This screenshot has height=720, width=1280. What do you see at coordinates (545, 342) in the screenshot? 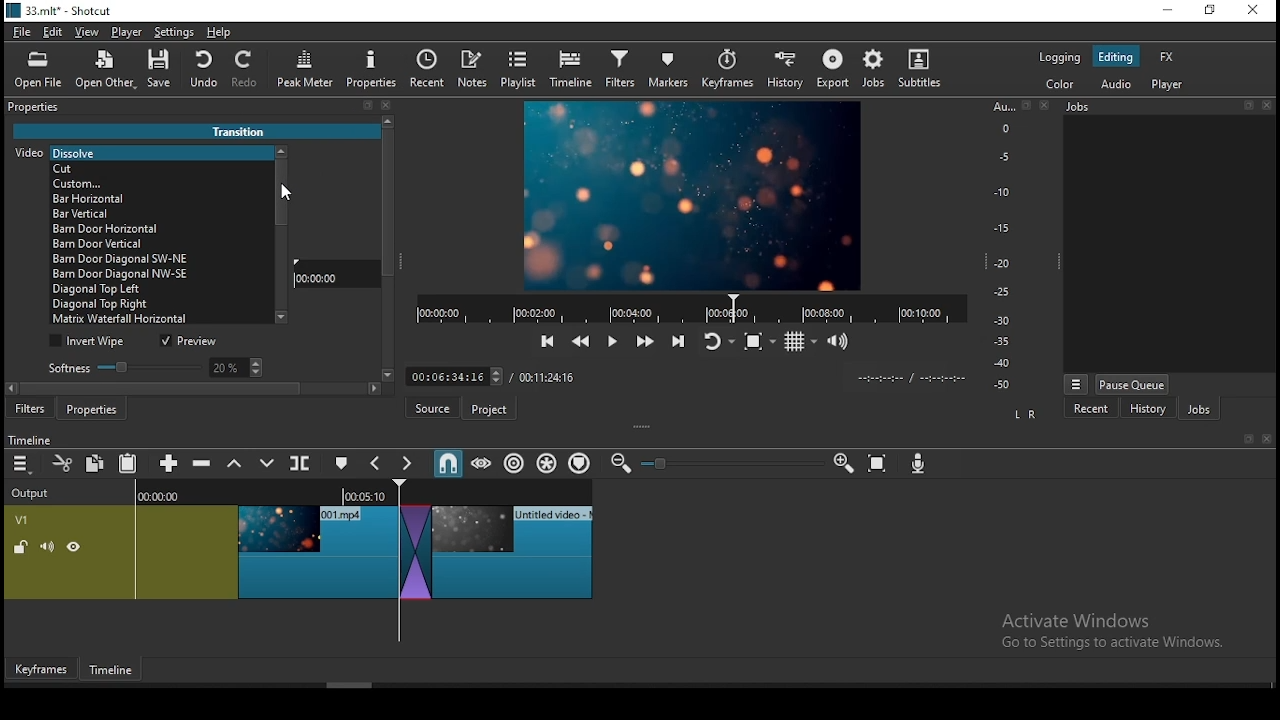
I see `skip to previous point` at bounding box center [545, 342].